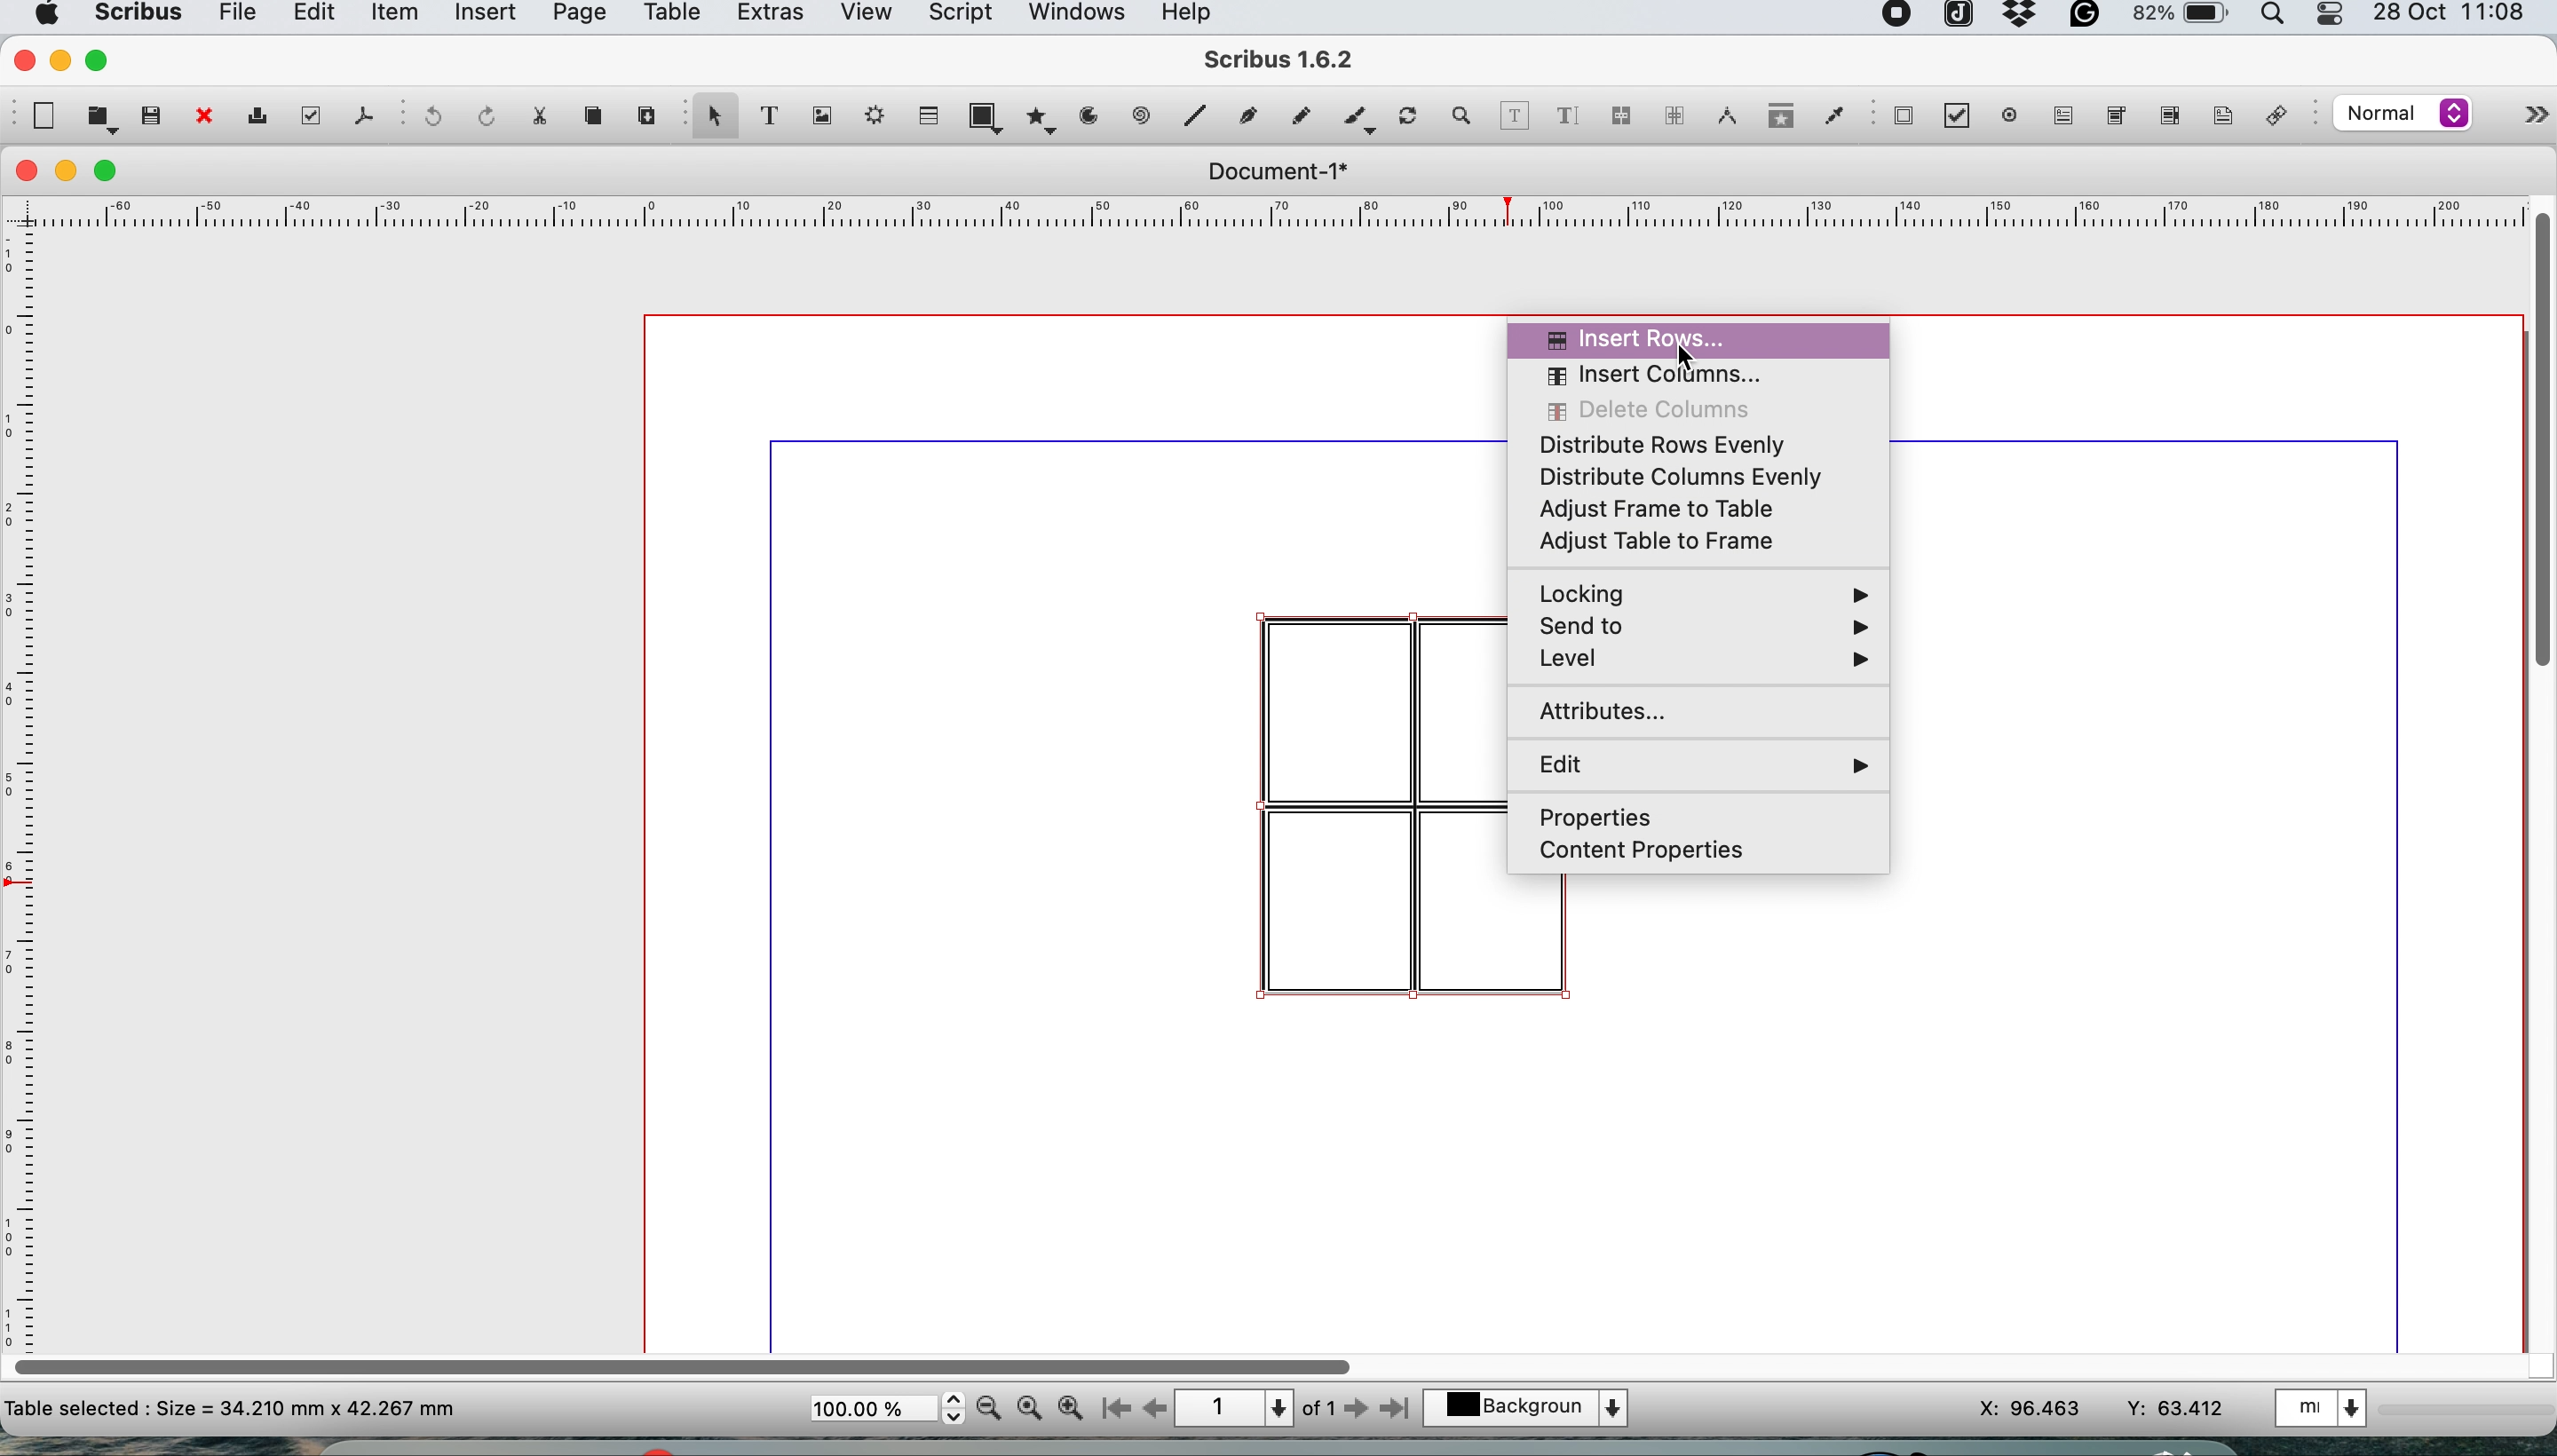 The height and width of the screenshot is (1456, 2557). I want to click on go to next page, so click(1356, 1410).